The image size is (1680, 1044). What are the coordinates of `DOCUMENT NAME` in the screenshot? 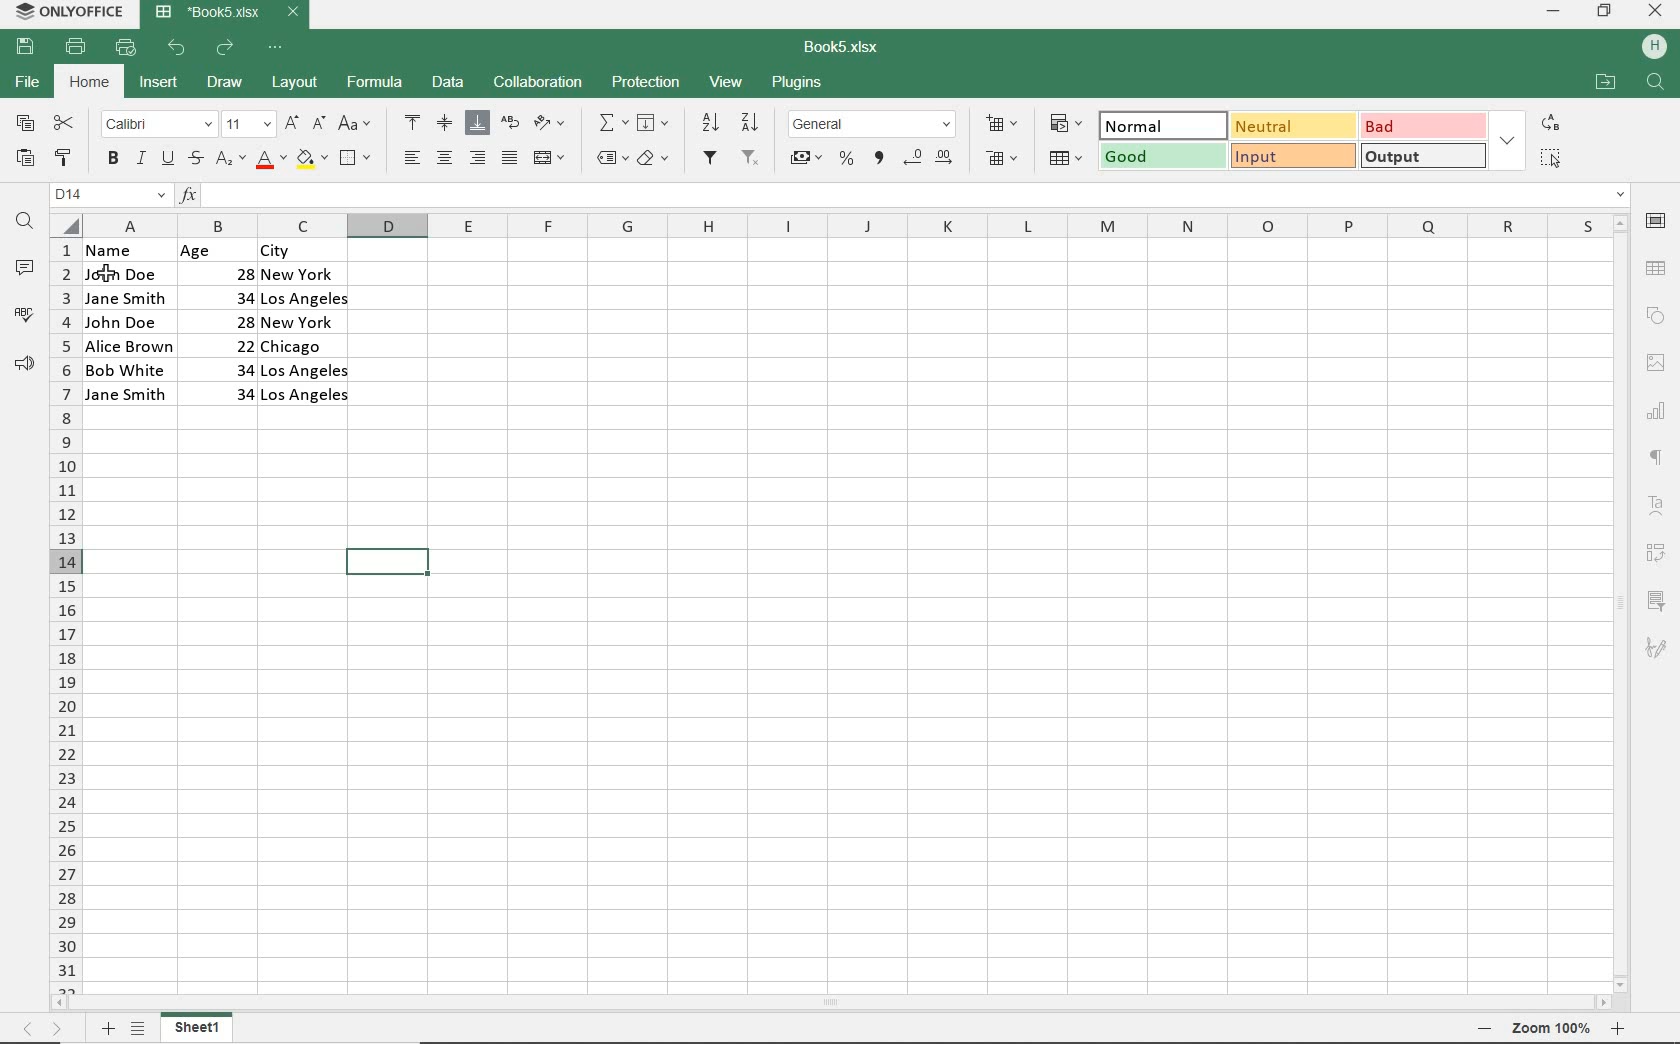 It's located at (228, 13).